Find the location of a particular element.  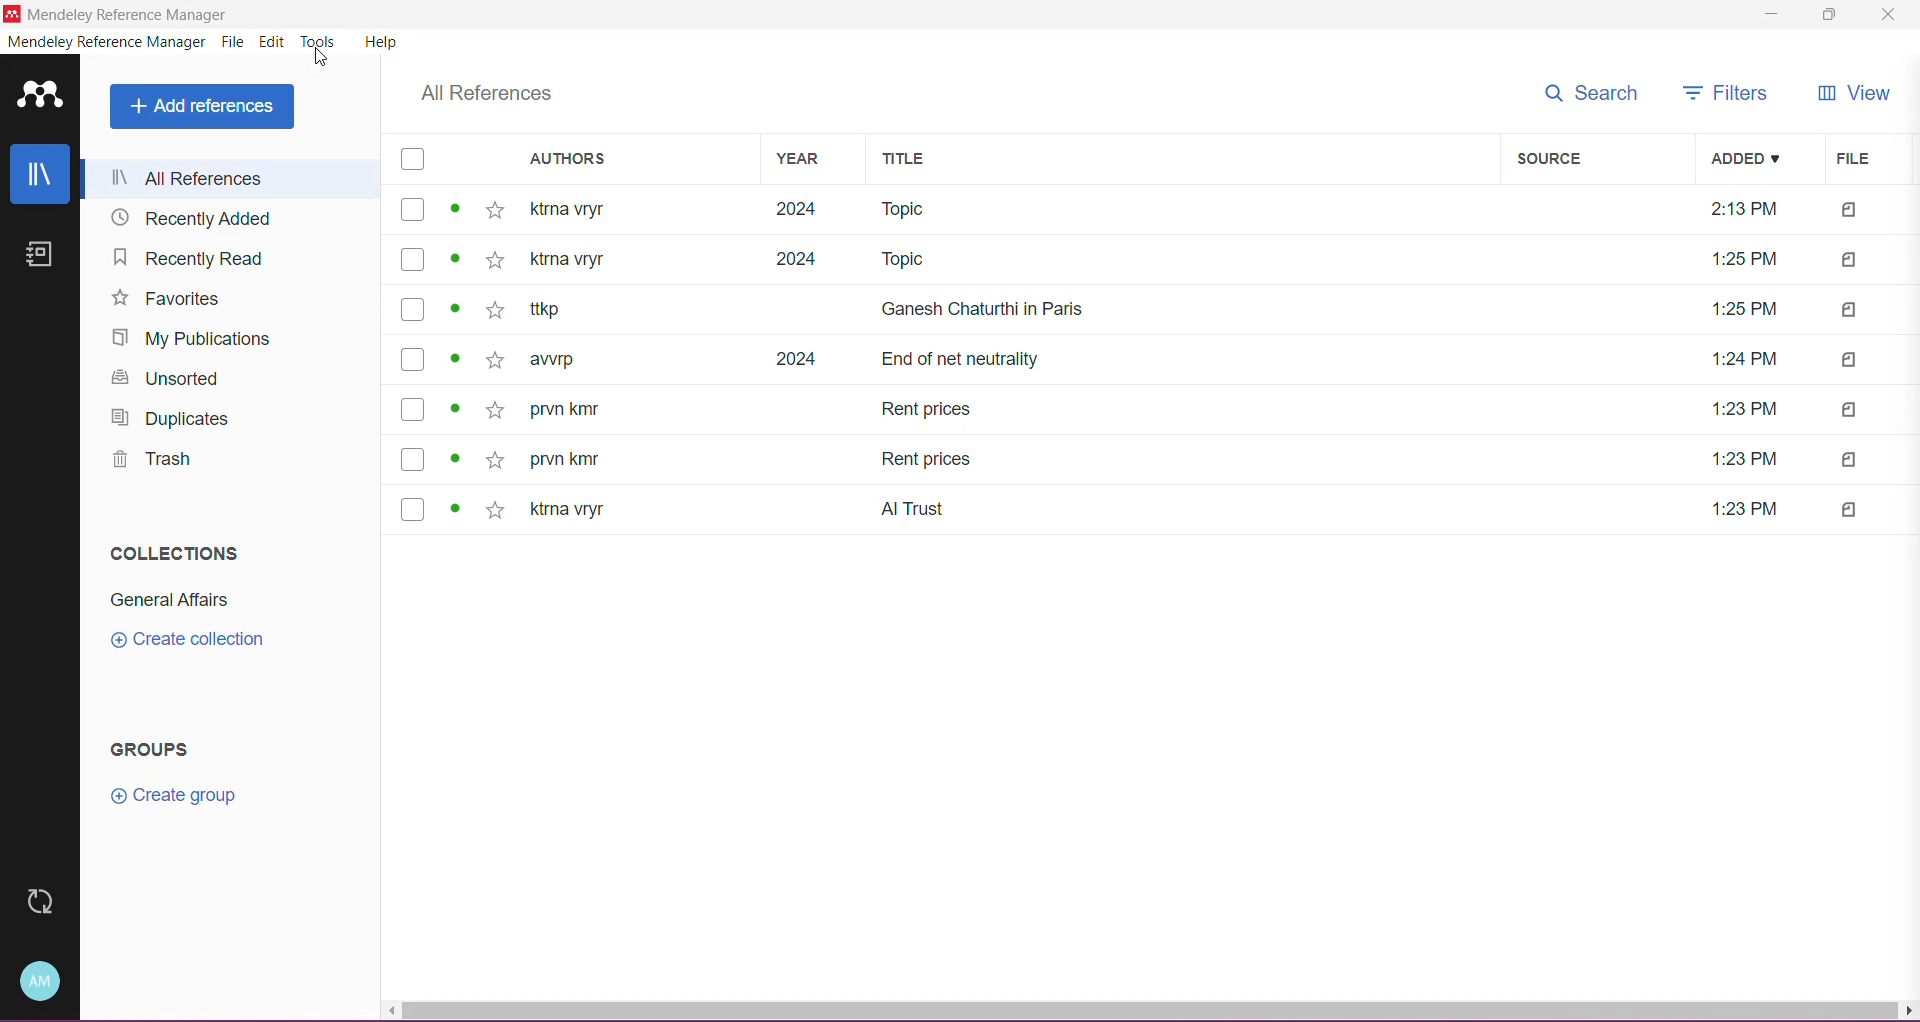

Trash is located at coordinates (151, 464).